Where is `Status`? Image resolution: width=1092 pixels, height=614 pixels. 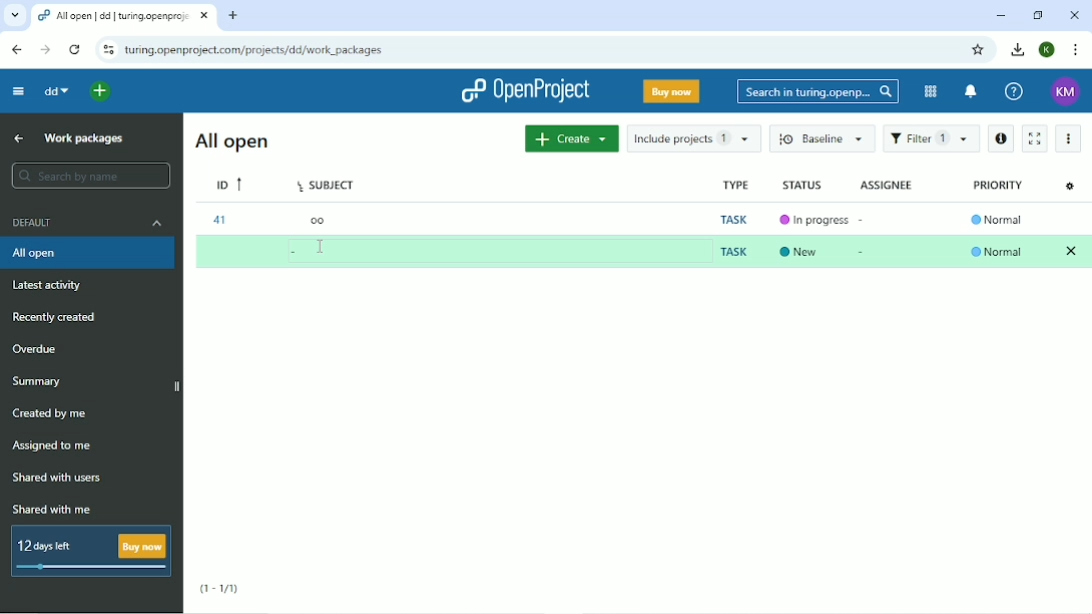 Status is located at coordinates (801, 186).